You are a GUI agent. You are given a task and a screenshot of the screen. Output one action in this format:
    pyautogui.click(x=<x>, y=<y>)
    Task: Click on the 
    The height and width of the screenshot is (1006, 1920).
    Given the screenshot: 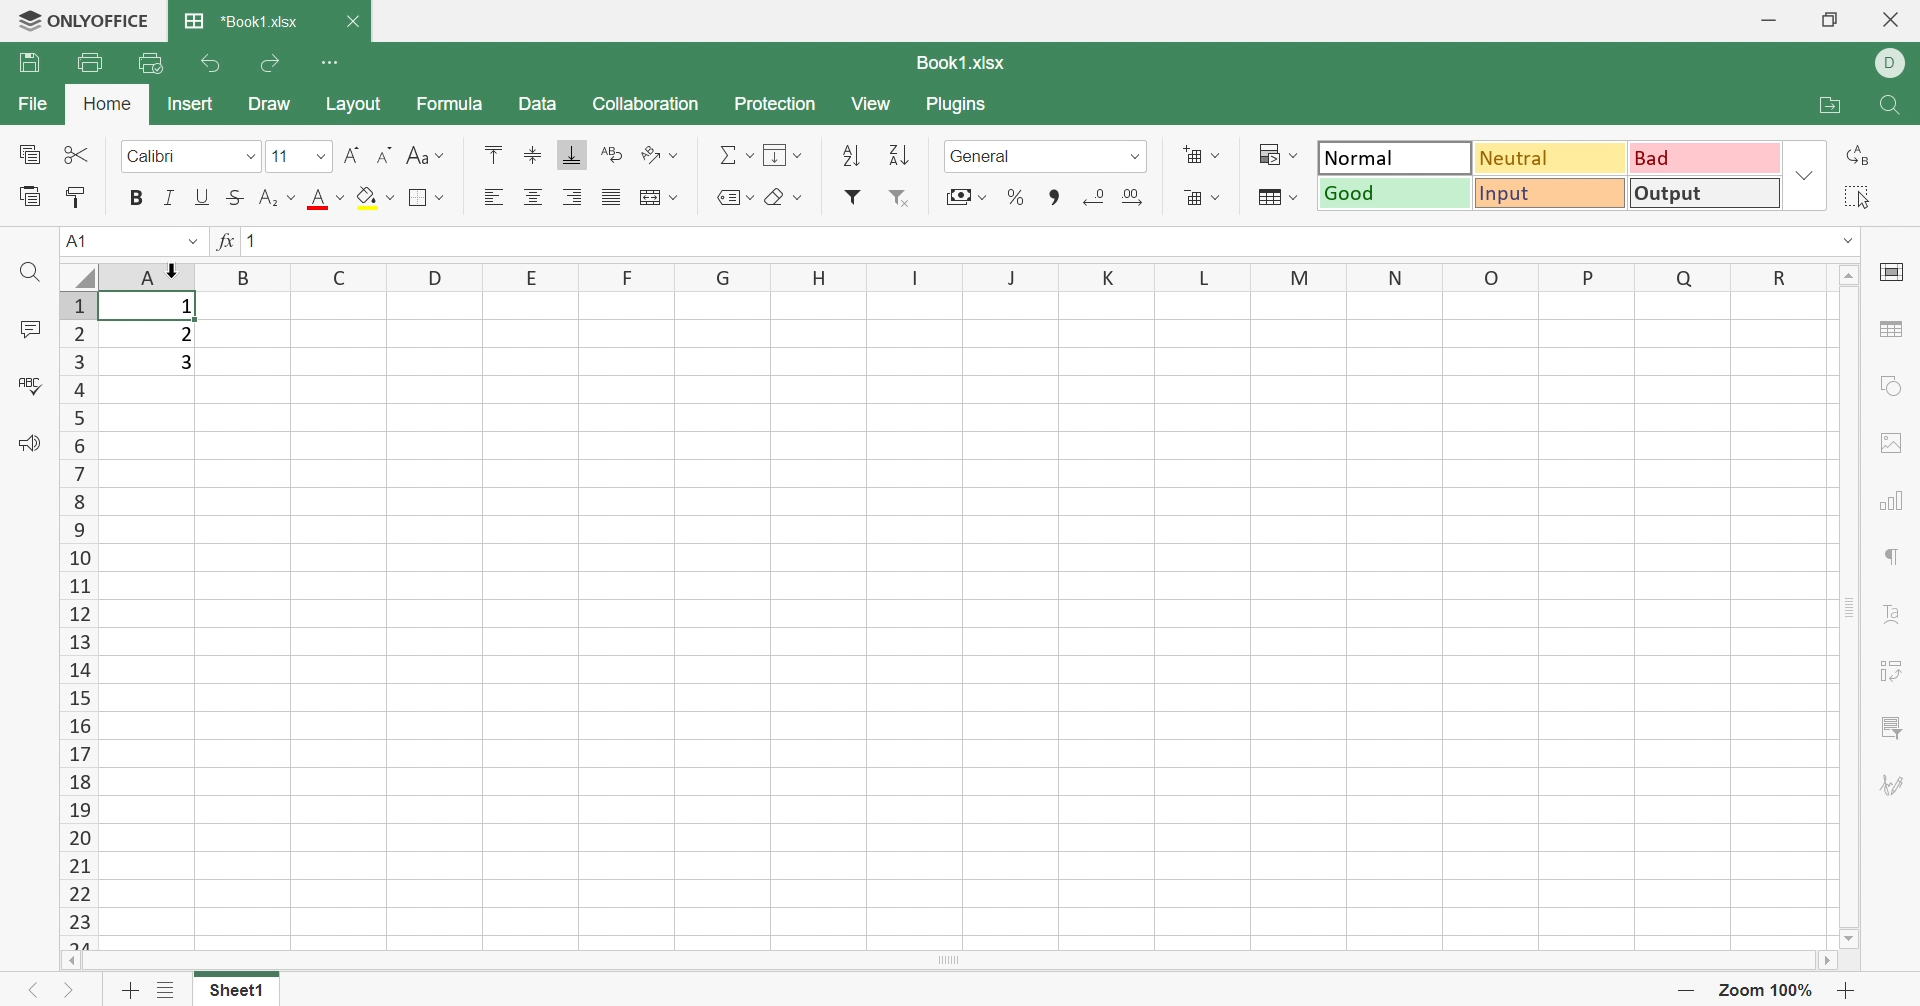 What is the action you would take?
    pyautogui.click(x=1831, y=22)
    